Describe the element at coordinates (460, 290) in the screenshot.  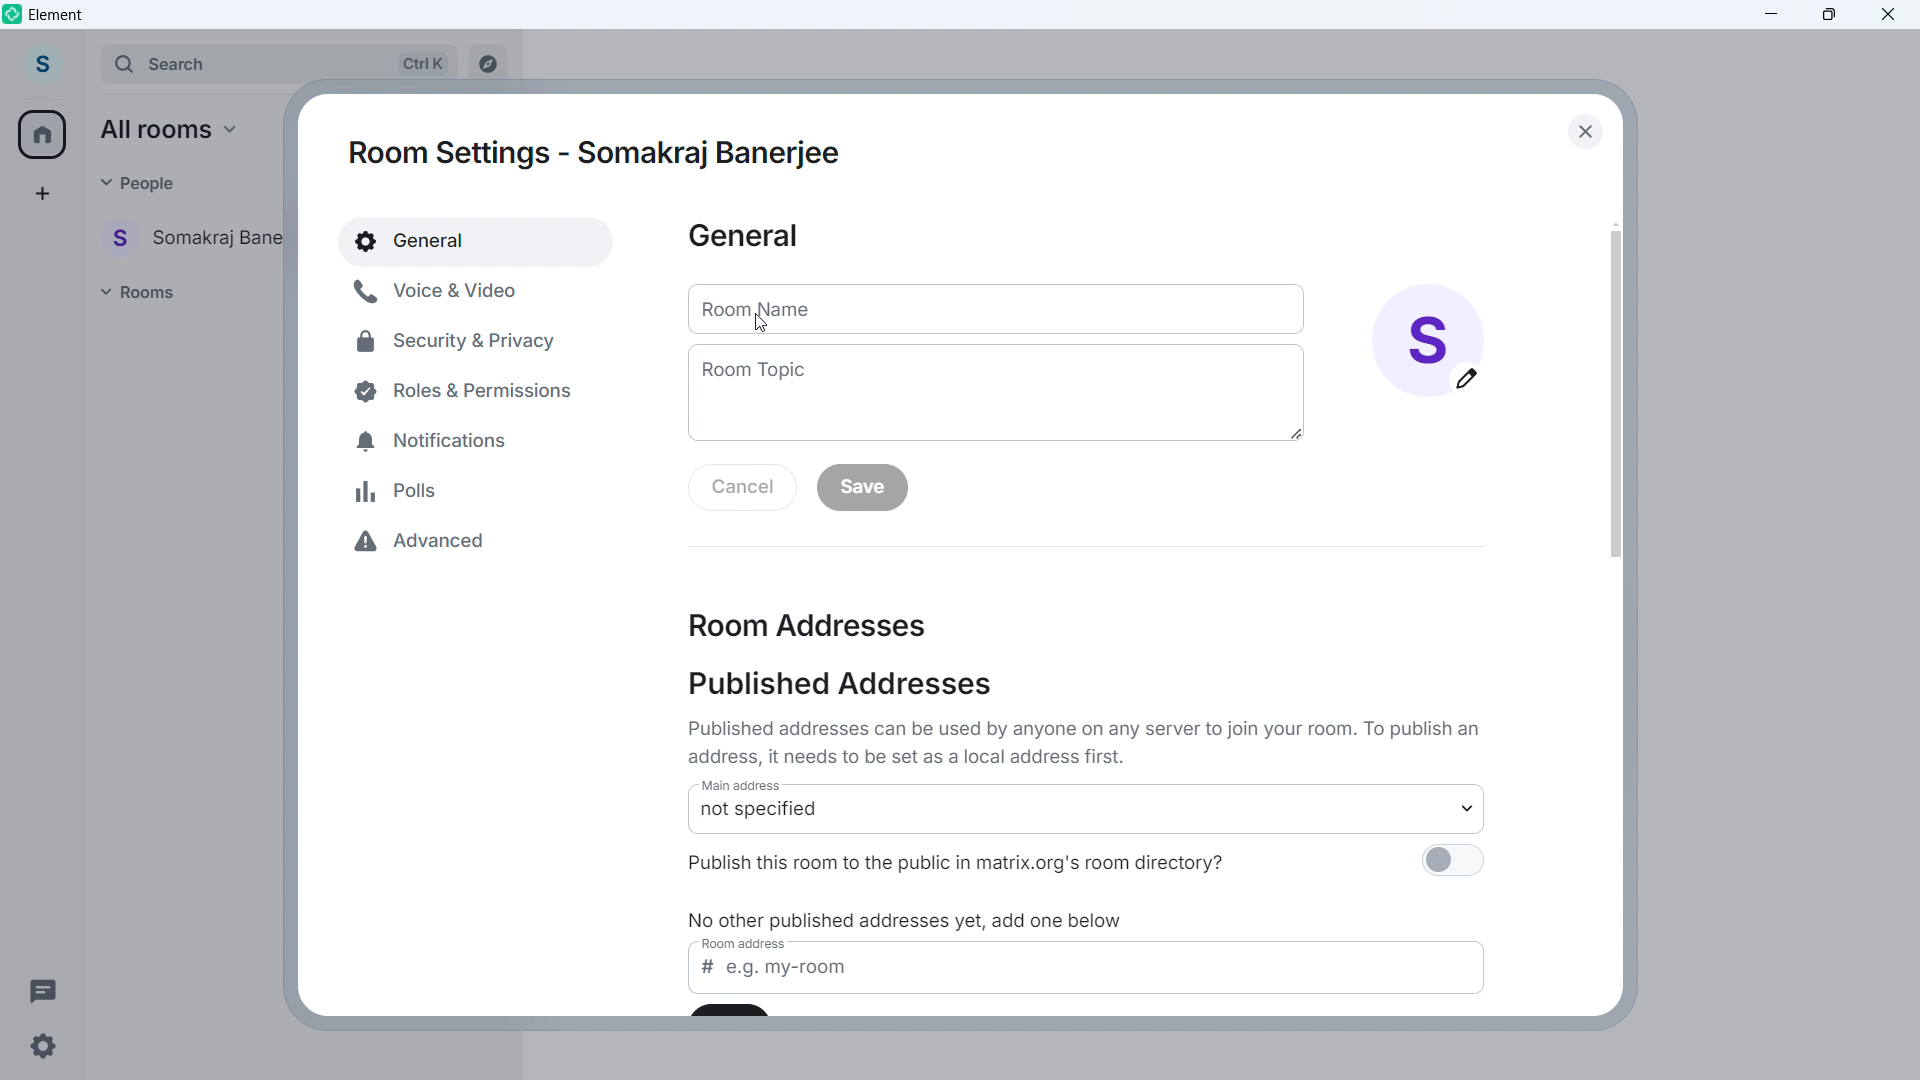
I see `Voice and video ` at that location.